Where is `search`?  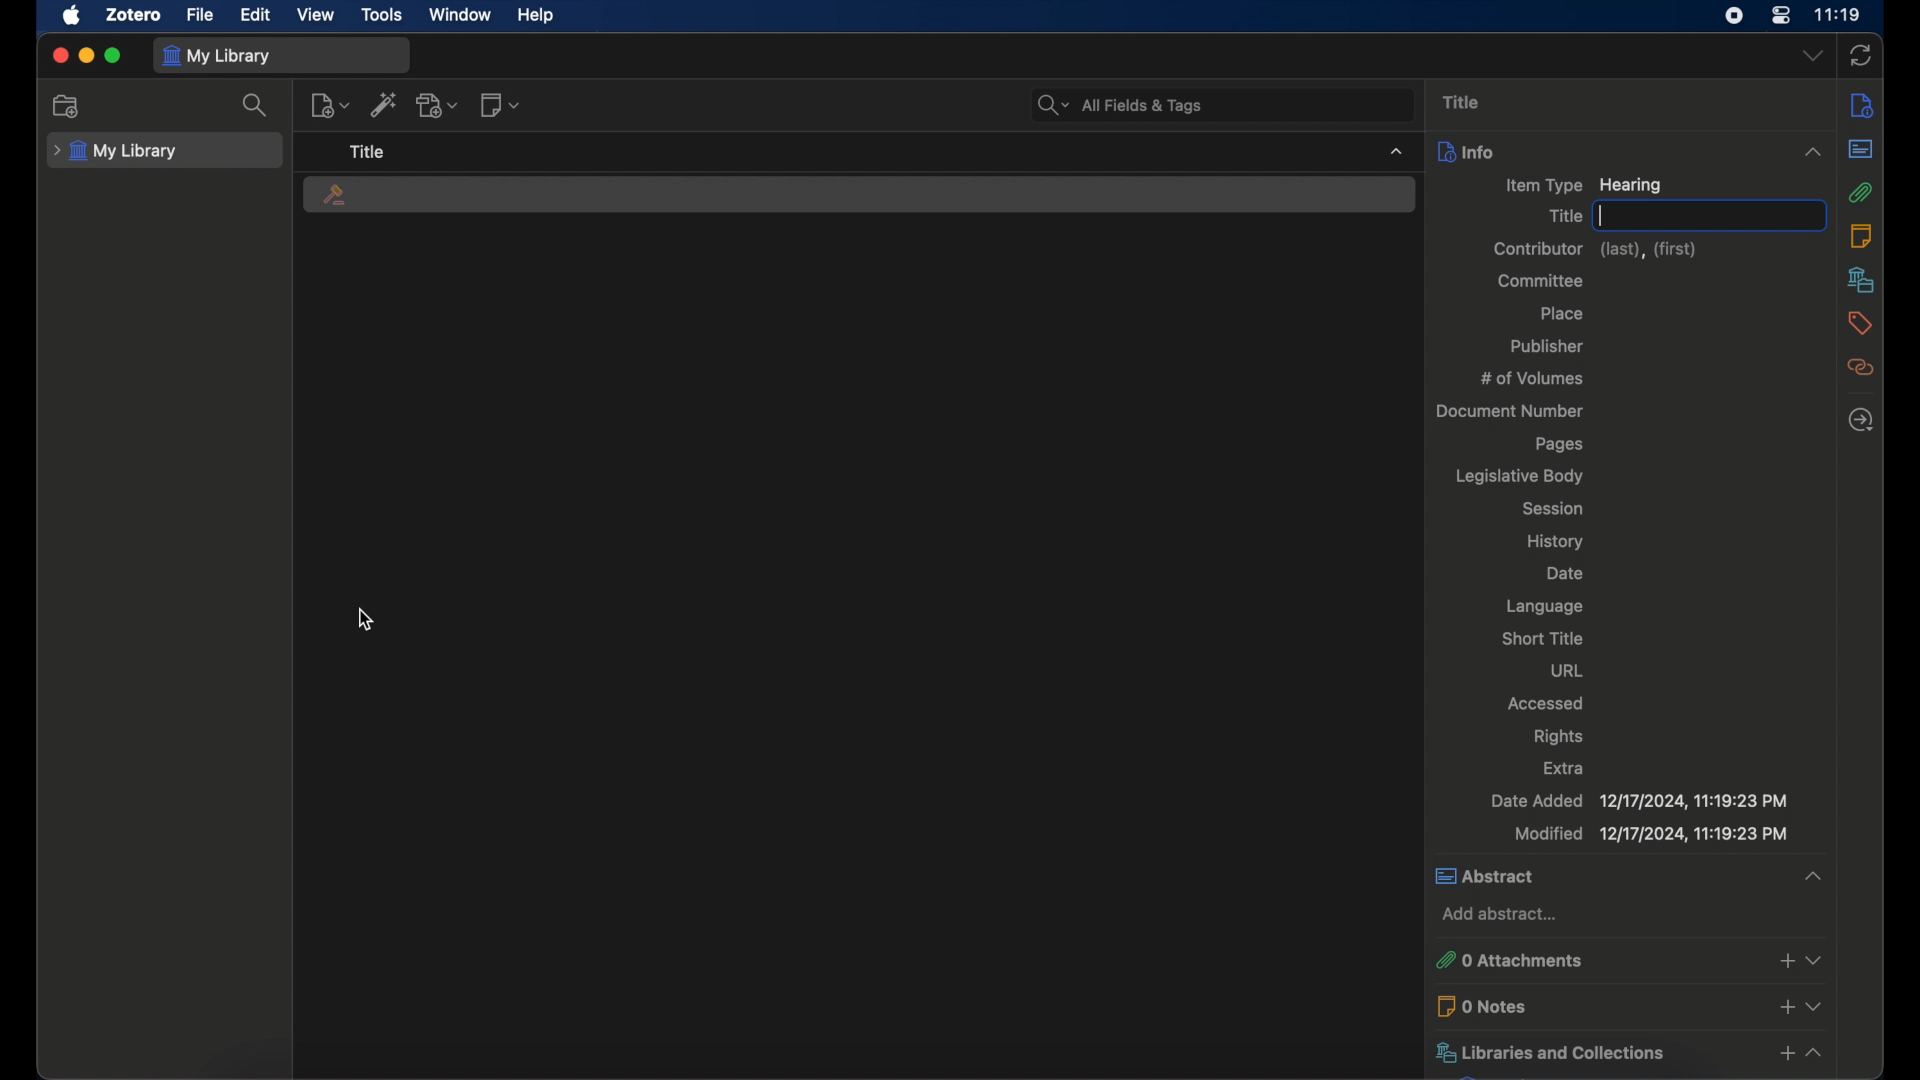
search is located at coordinates (259, 106).